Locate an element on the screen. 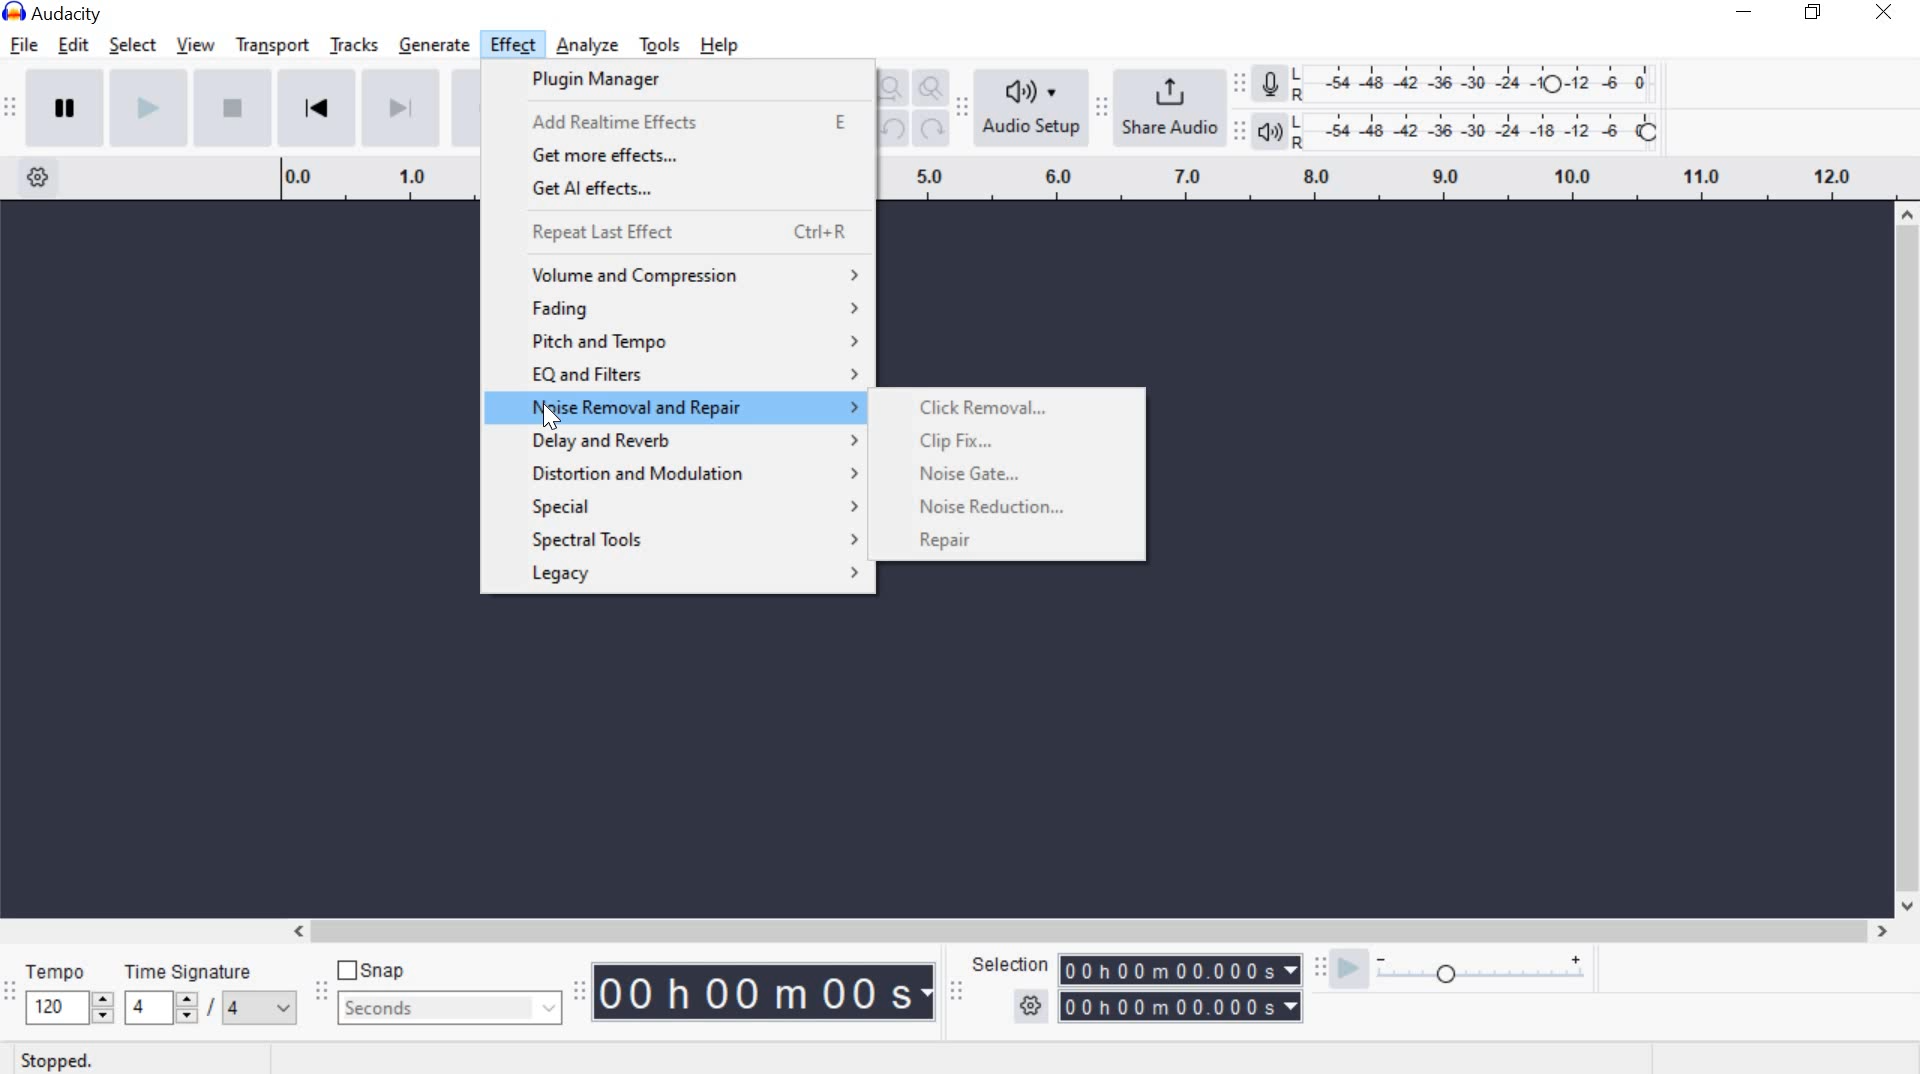 The image size is (1920, 1074). add Realtime effects is located at coordinates (691, 121).